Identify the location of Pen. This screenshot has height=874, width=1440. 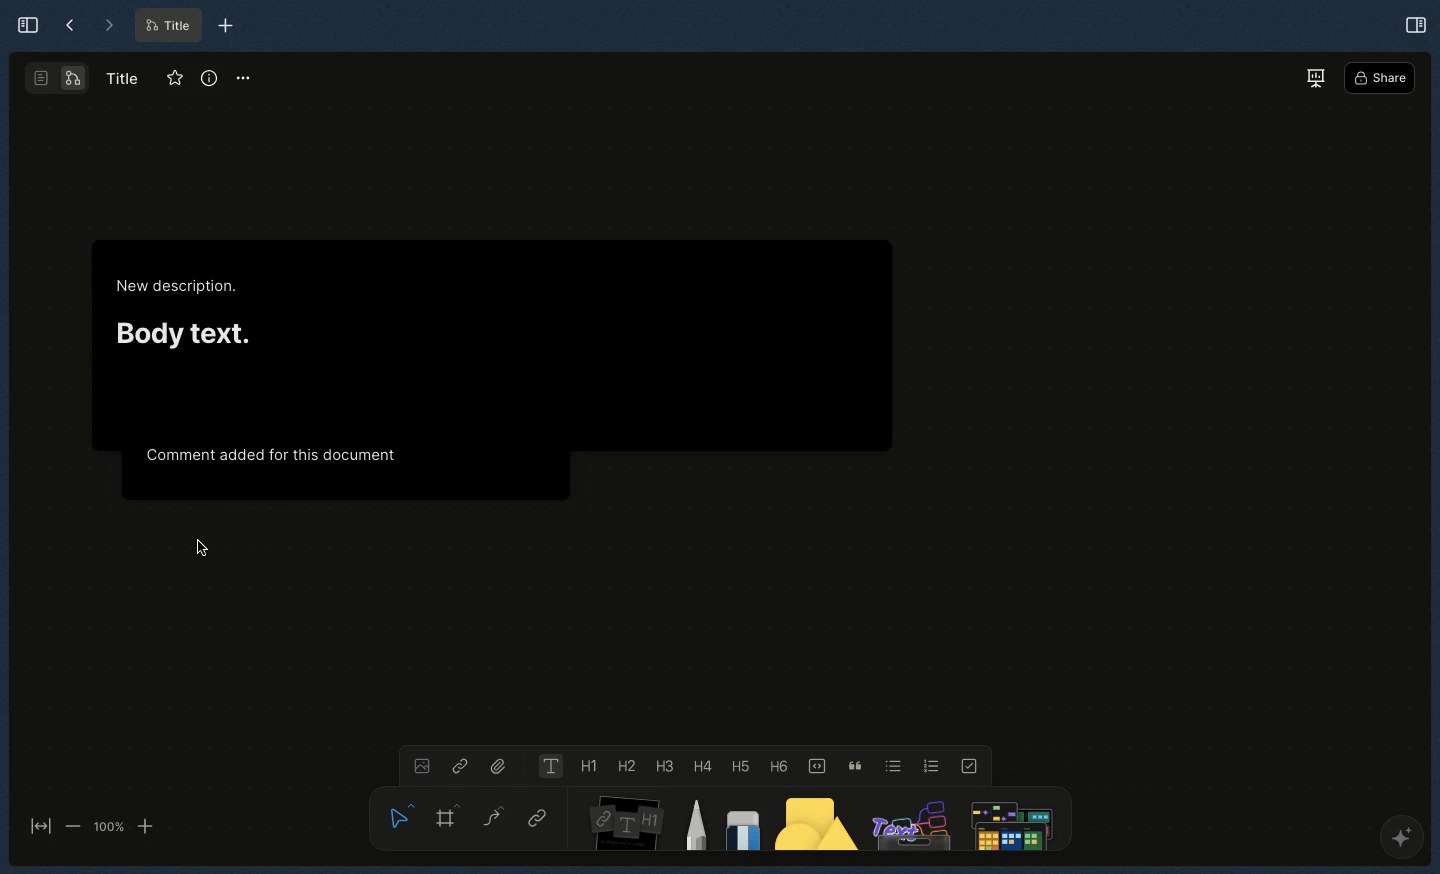
(695, 822).